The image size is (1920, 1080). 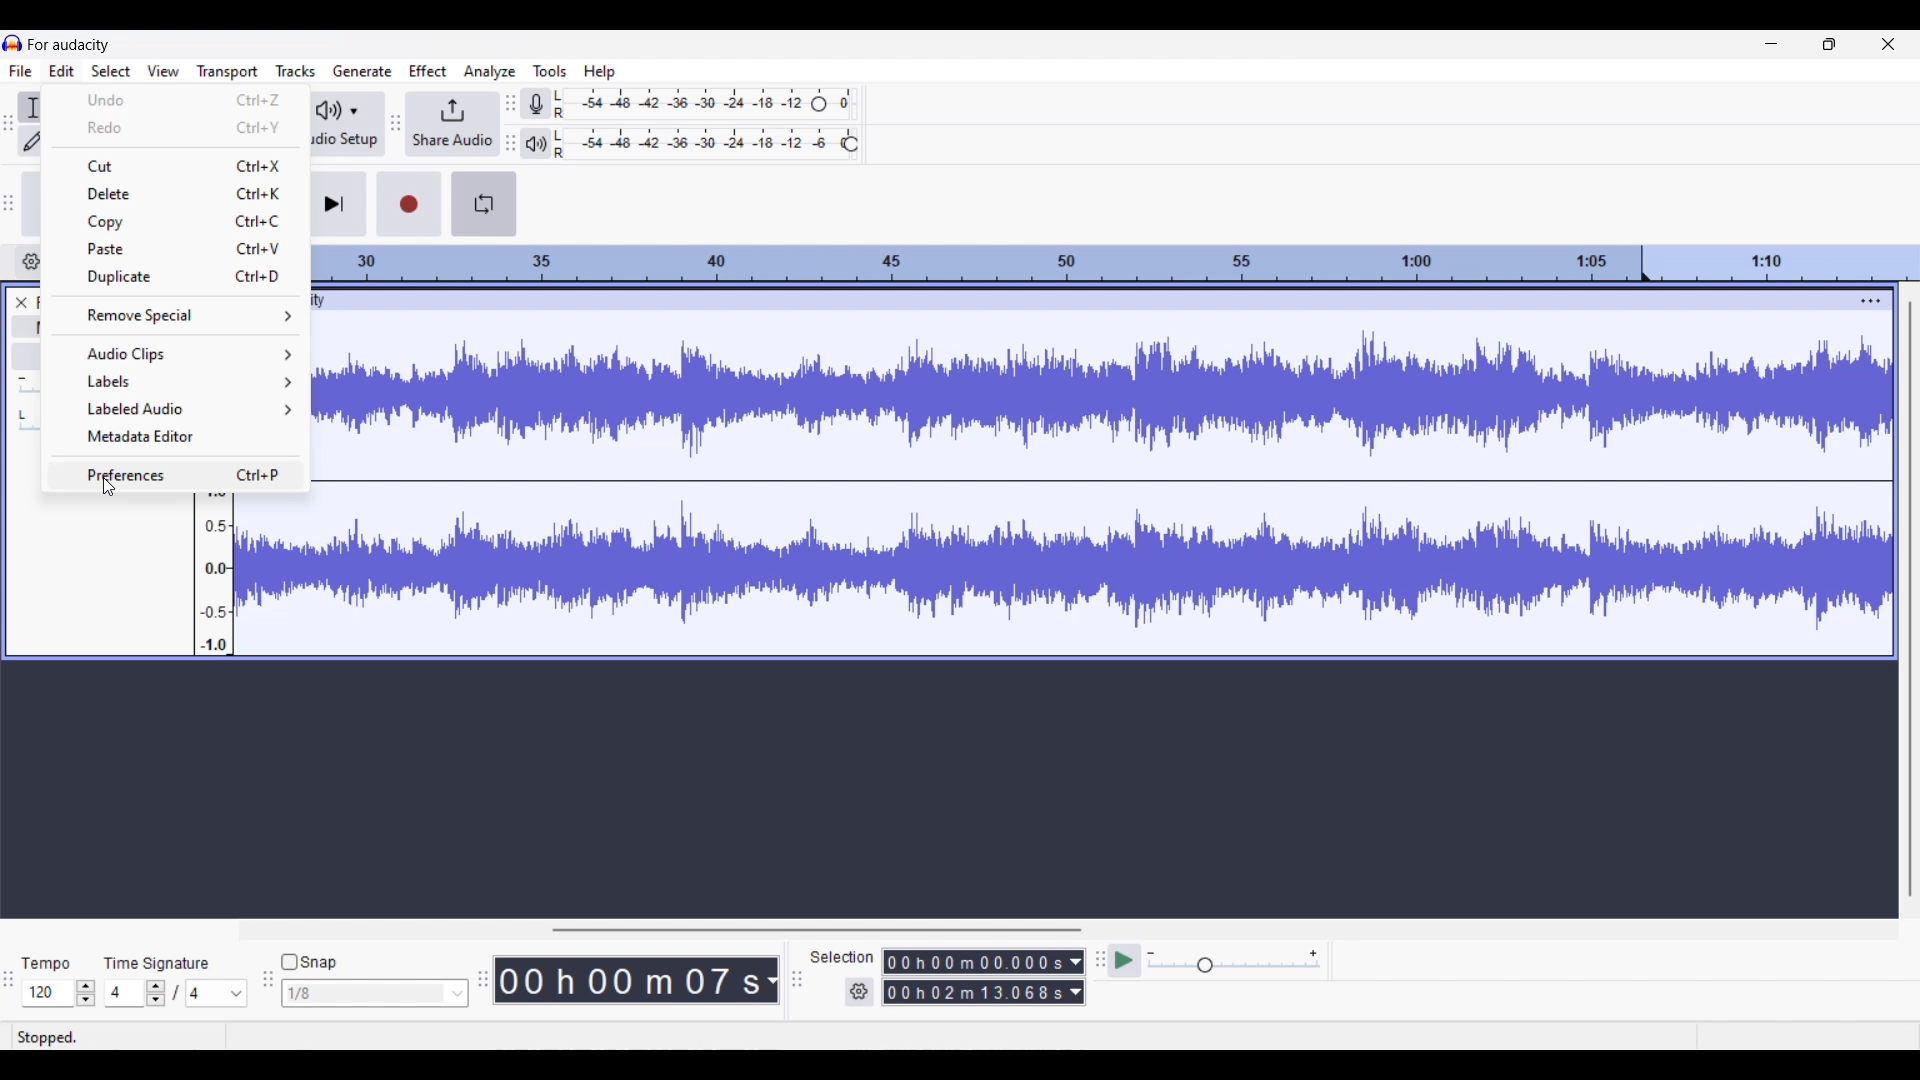 I want to click on Tracks menu, so click(x=295, y=70).